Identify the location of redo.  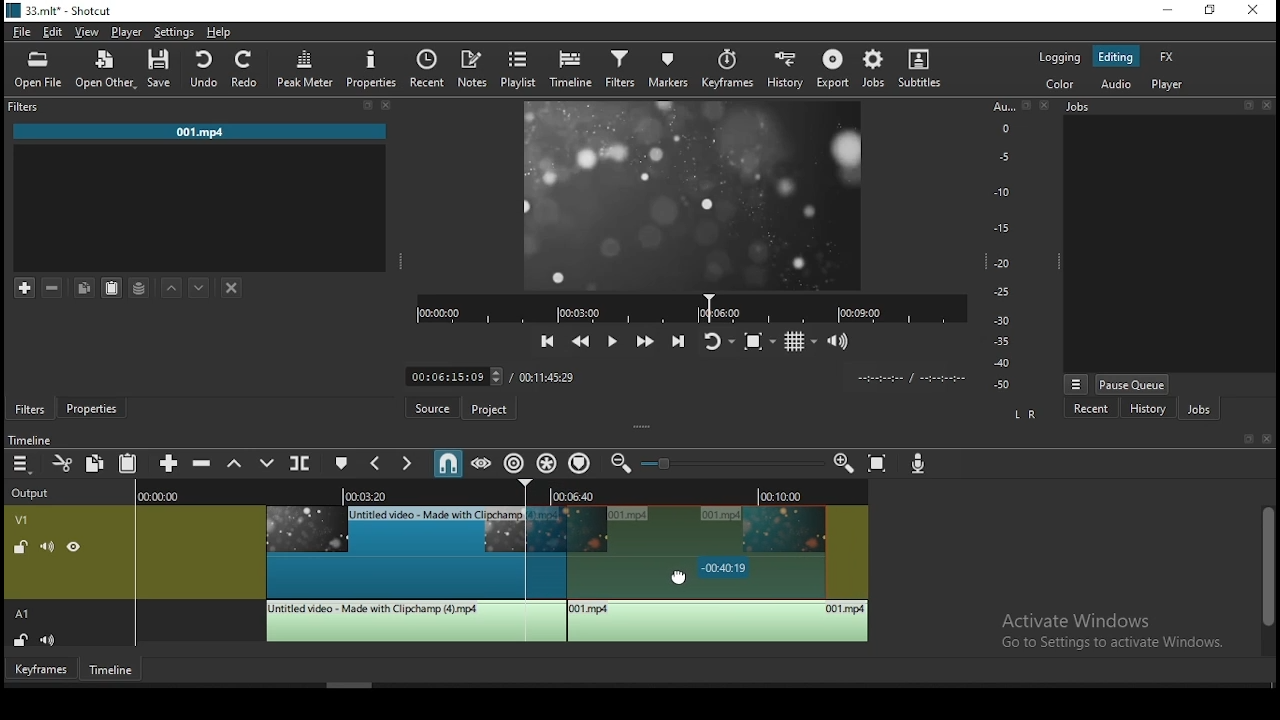
(247, 71).